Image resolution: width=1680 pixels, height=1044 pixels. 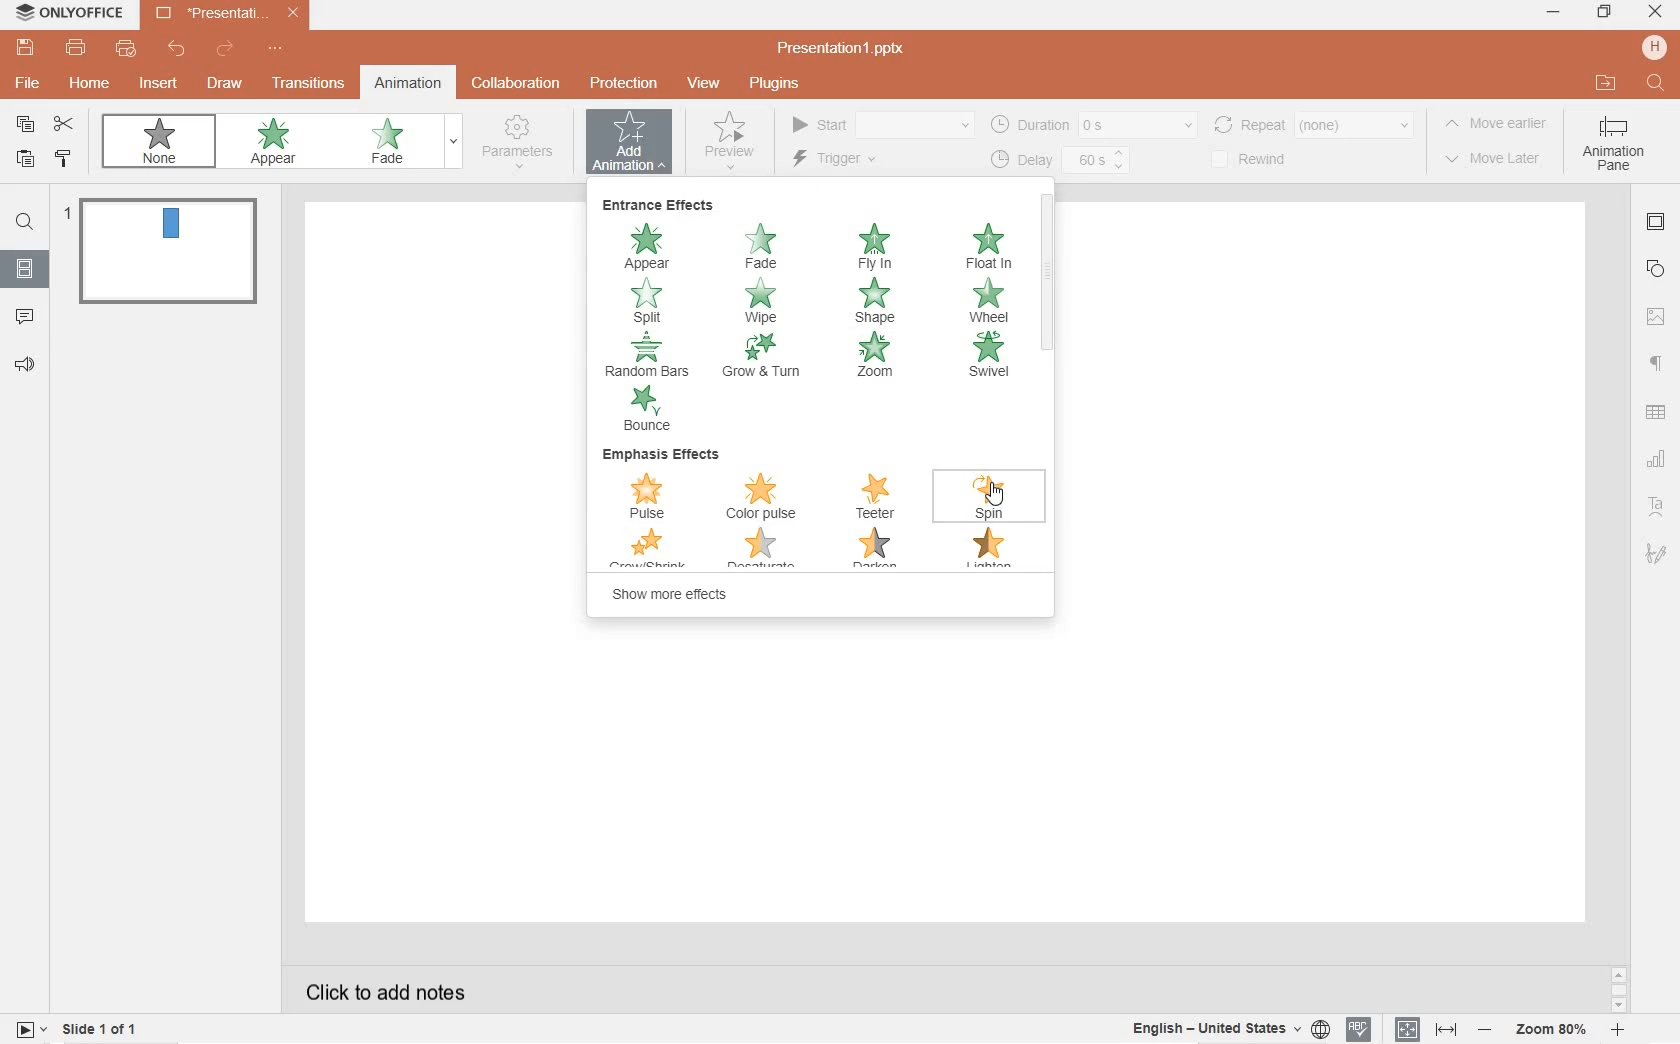 What do you see at coordinates (378, 990) in the screenshot?
I see `click to add notes` at bounding box center [378, 990].